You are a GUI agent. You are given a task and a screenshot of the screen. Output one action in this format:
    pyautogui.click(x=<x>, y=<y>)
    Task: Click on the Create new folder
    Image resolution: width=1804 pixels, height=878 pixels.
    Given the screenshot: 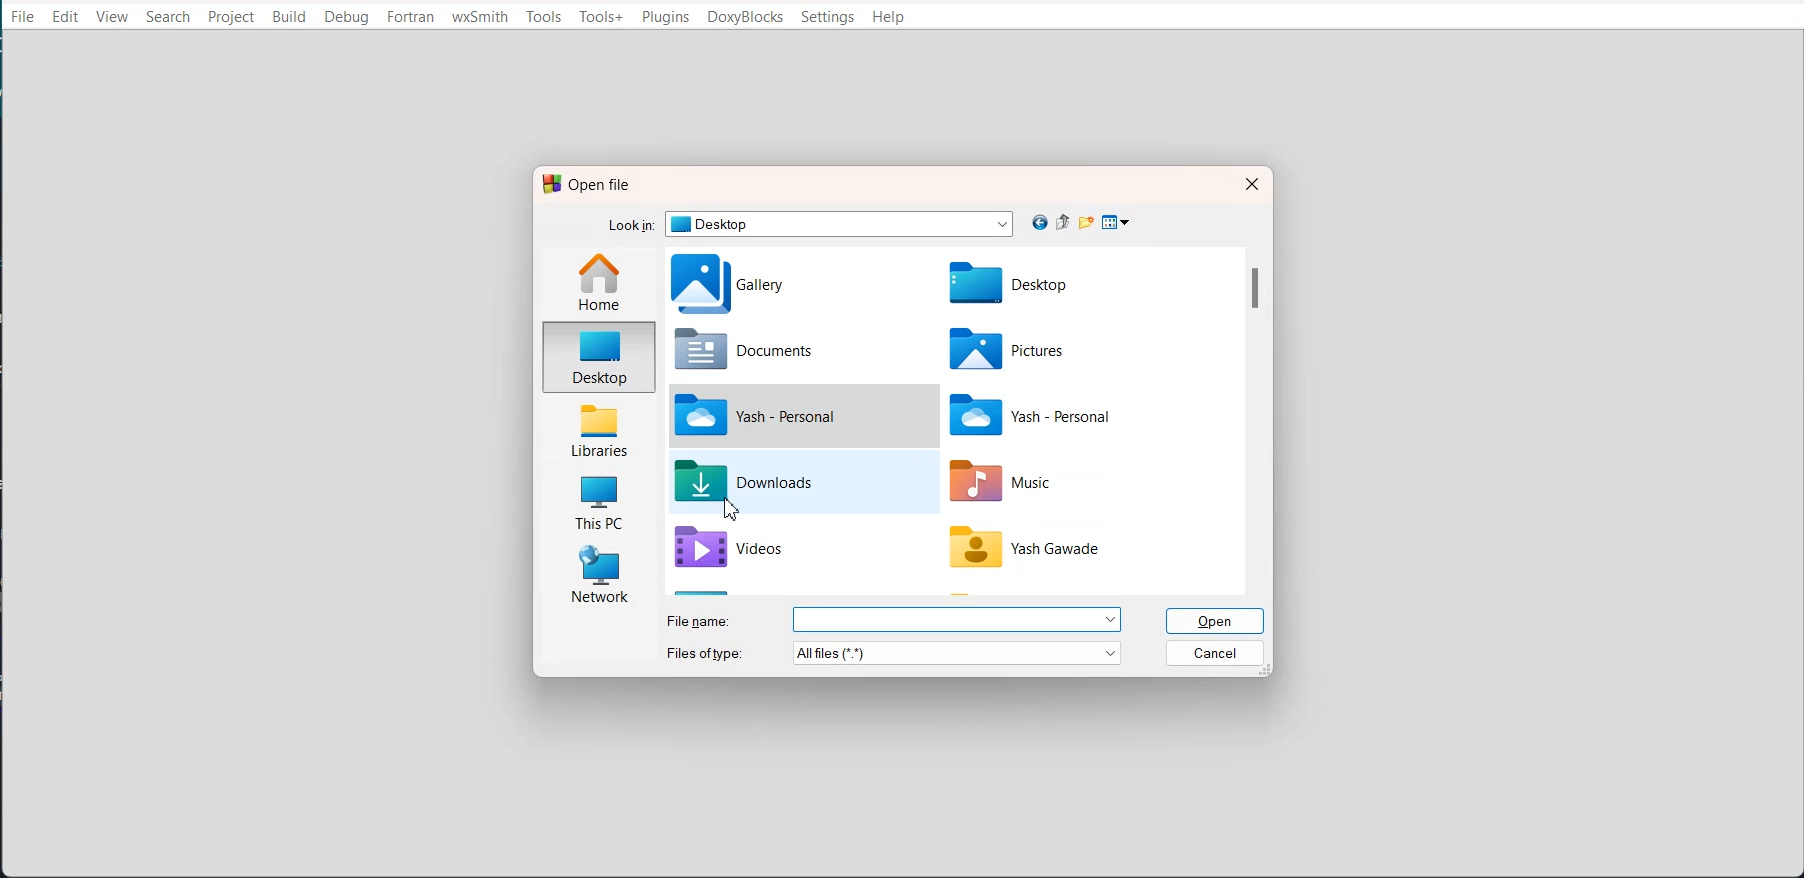 What is the action you would take?
    pyautogui.click(x=1089, y=222)
    